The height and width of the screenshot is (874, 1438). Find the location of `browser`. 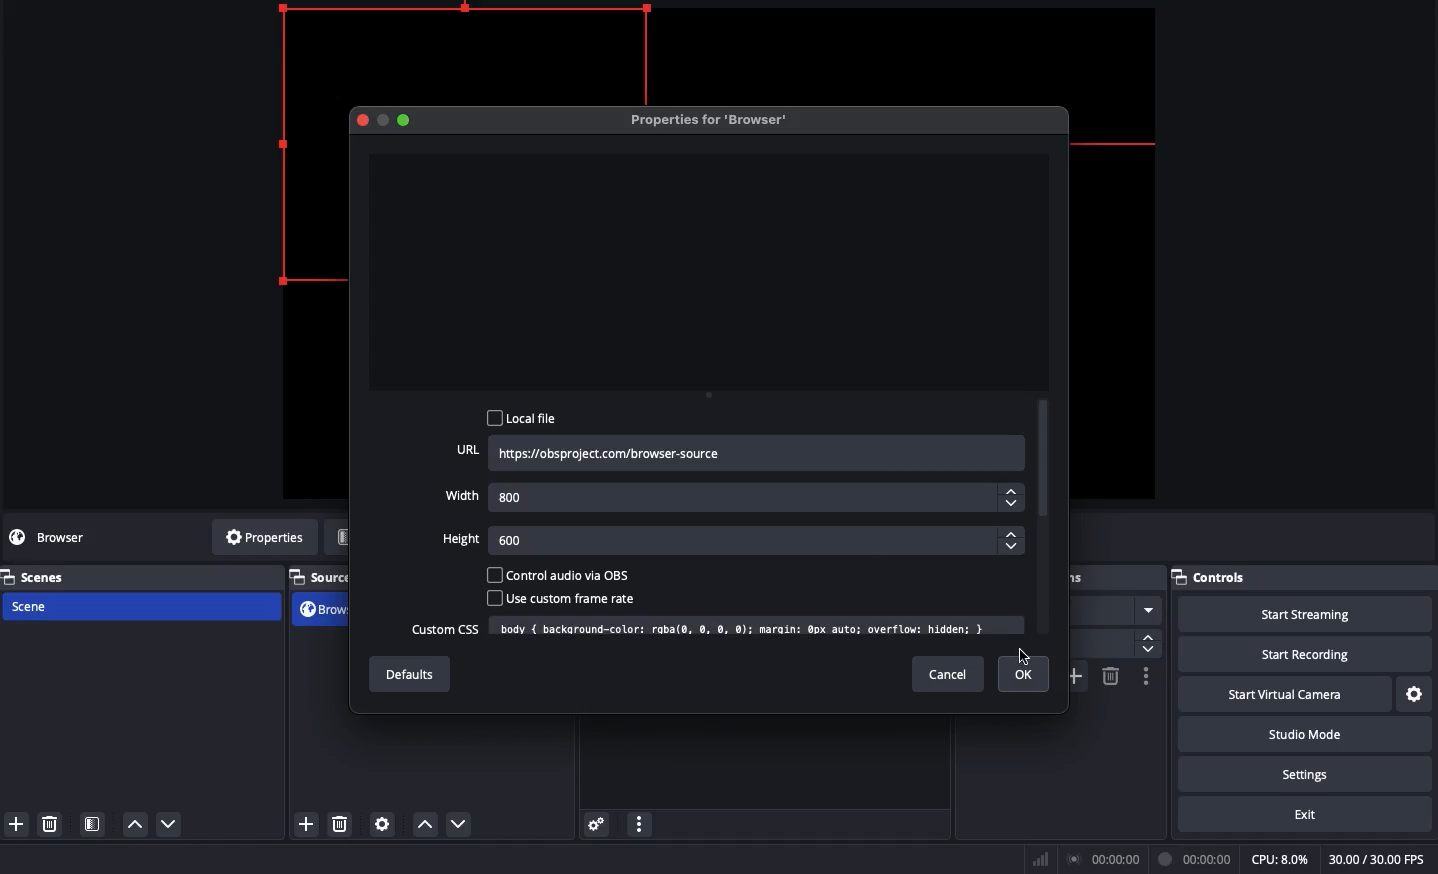

browser is located at coordinates (64, 538).